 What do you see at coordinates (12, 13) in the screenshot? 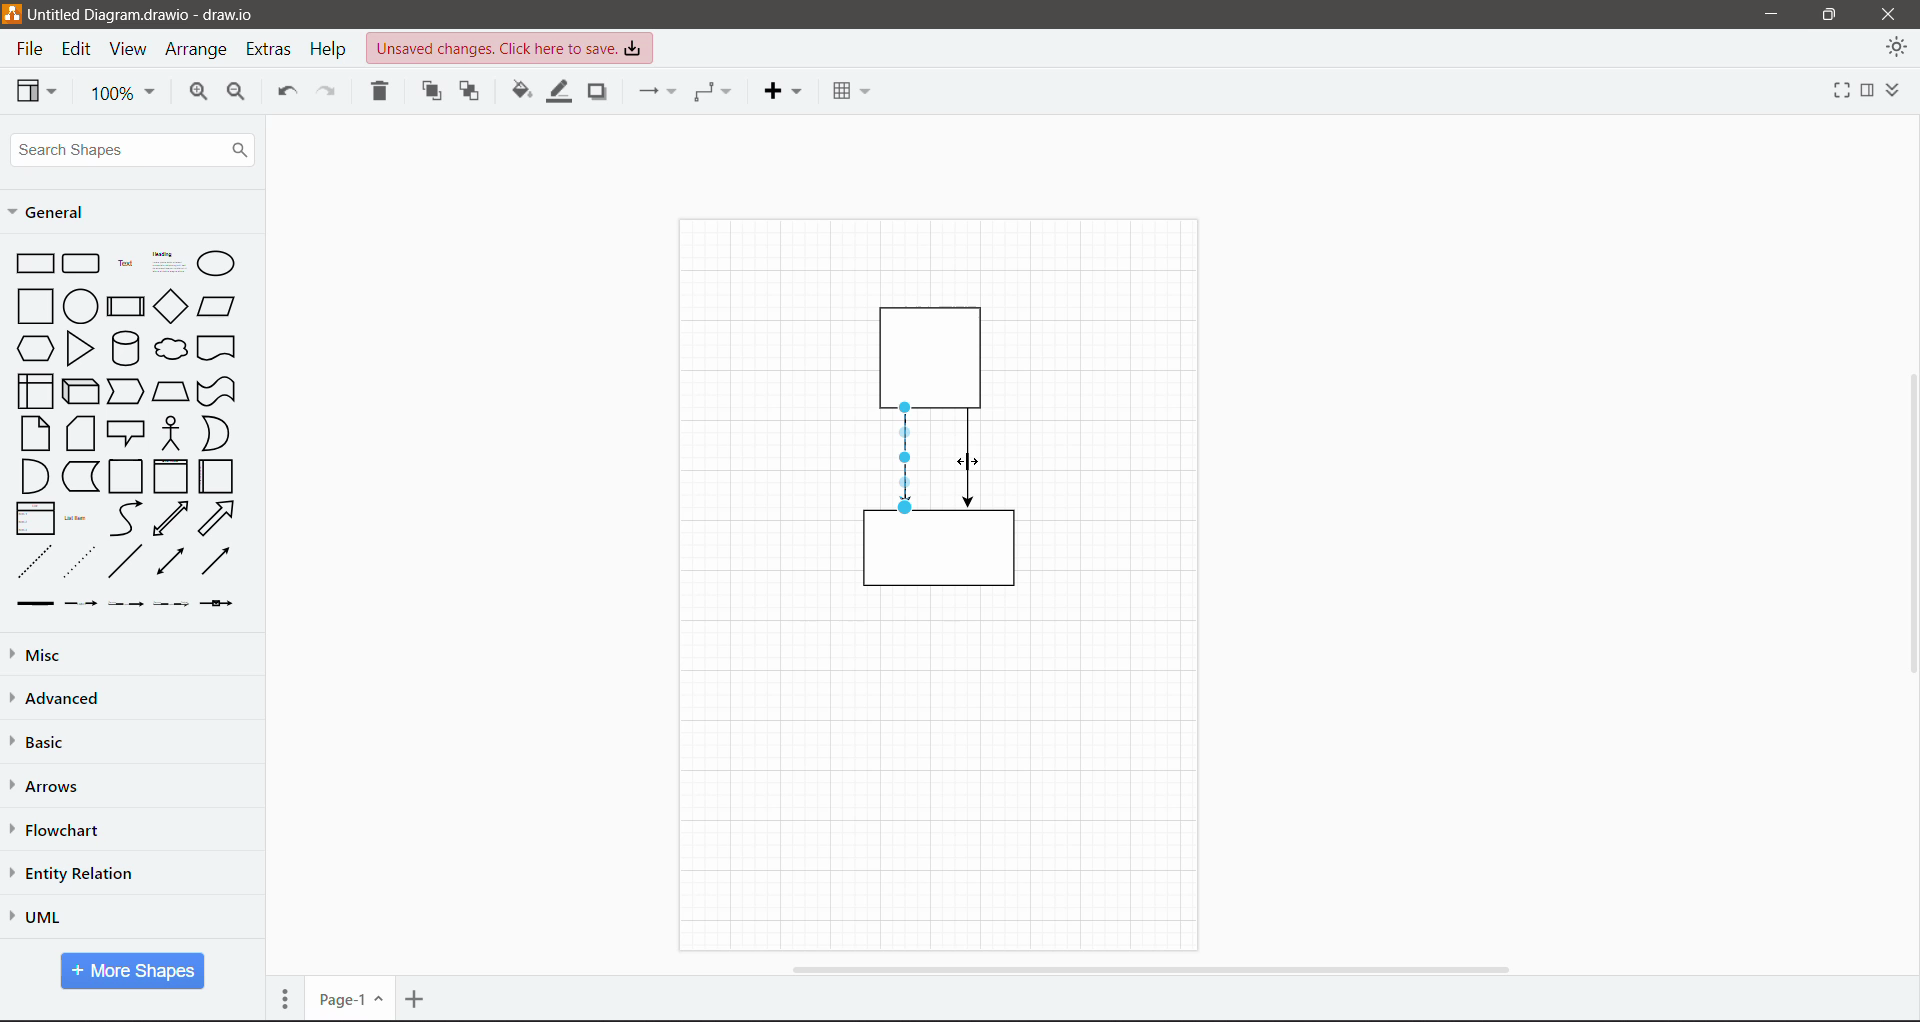
I see `draw.io logo` at bounding box center [12, 13].